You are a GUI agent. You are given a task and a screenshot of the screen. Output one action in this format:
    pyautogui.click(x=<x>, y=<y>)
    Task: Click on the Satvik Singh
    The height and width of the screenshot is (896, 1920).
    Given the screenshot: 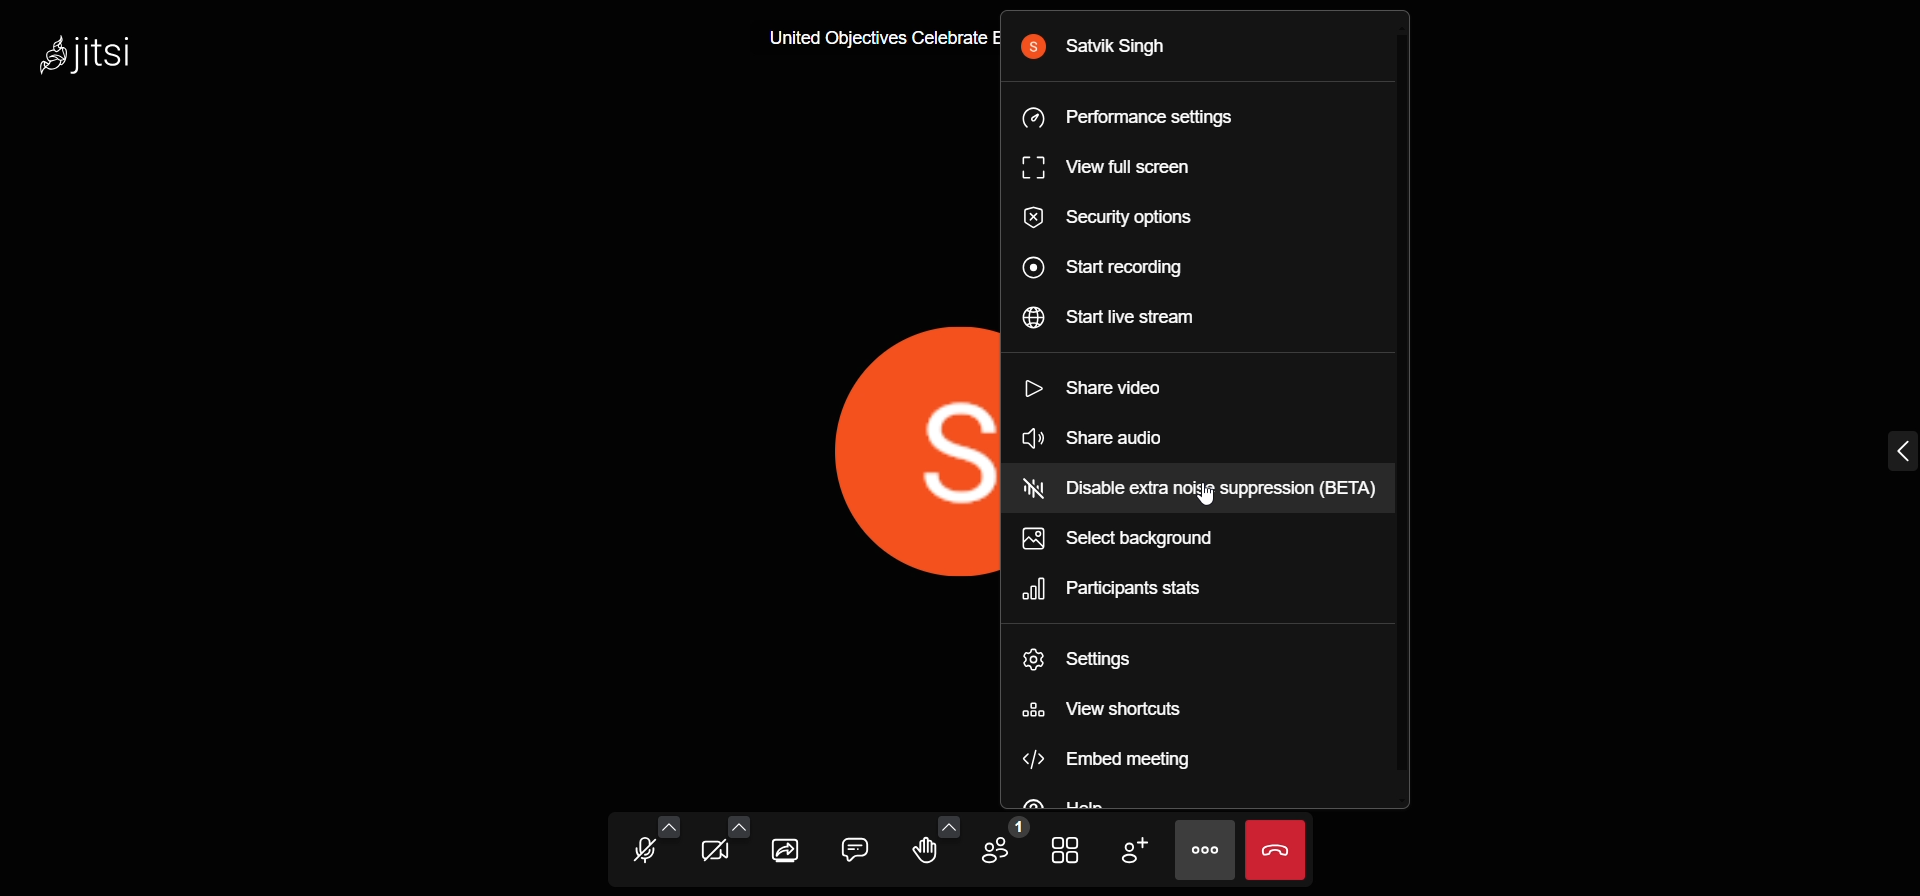 What is the action you would take?
    pyautogui.click(x=1096, y=46)
    